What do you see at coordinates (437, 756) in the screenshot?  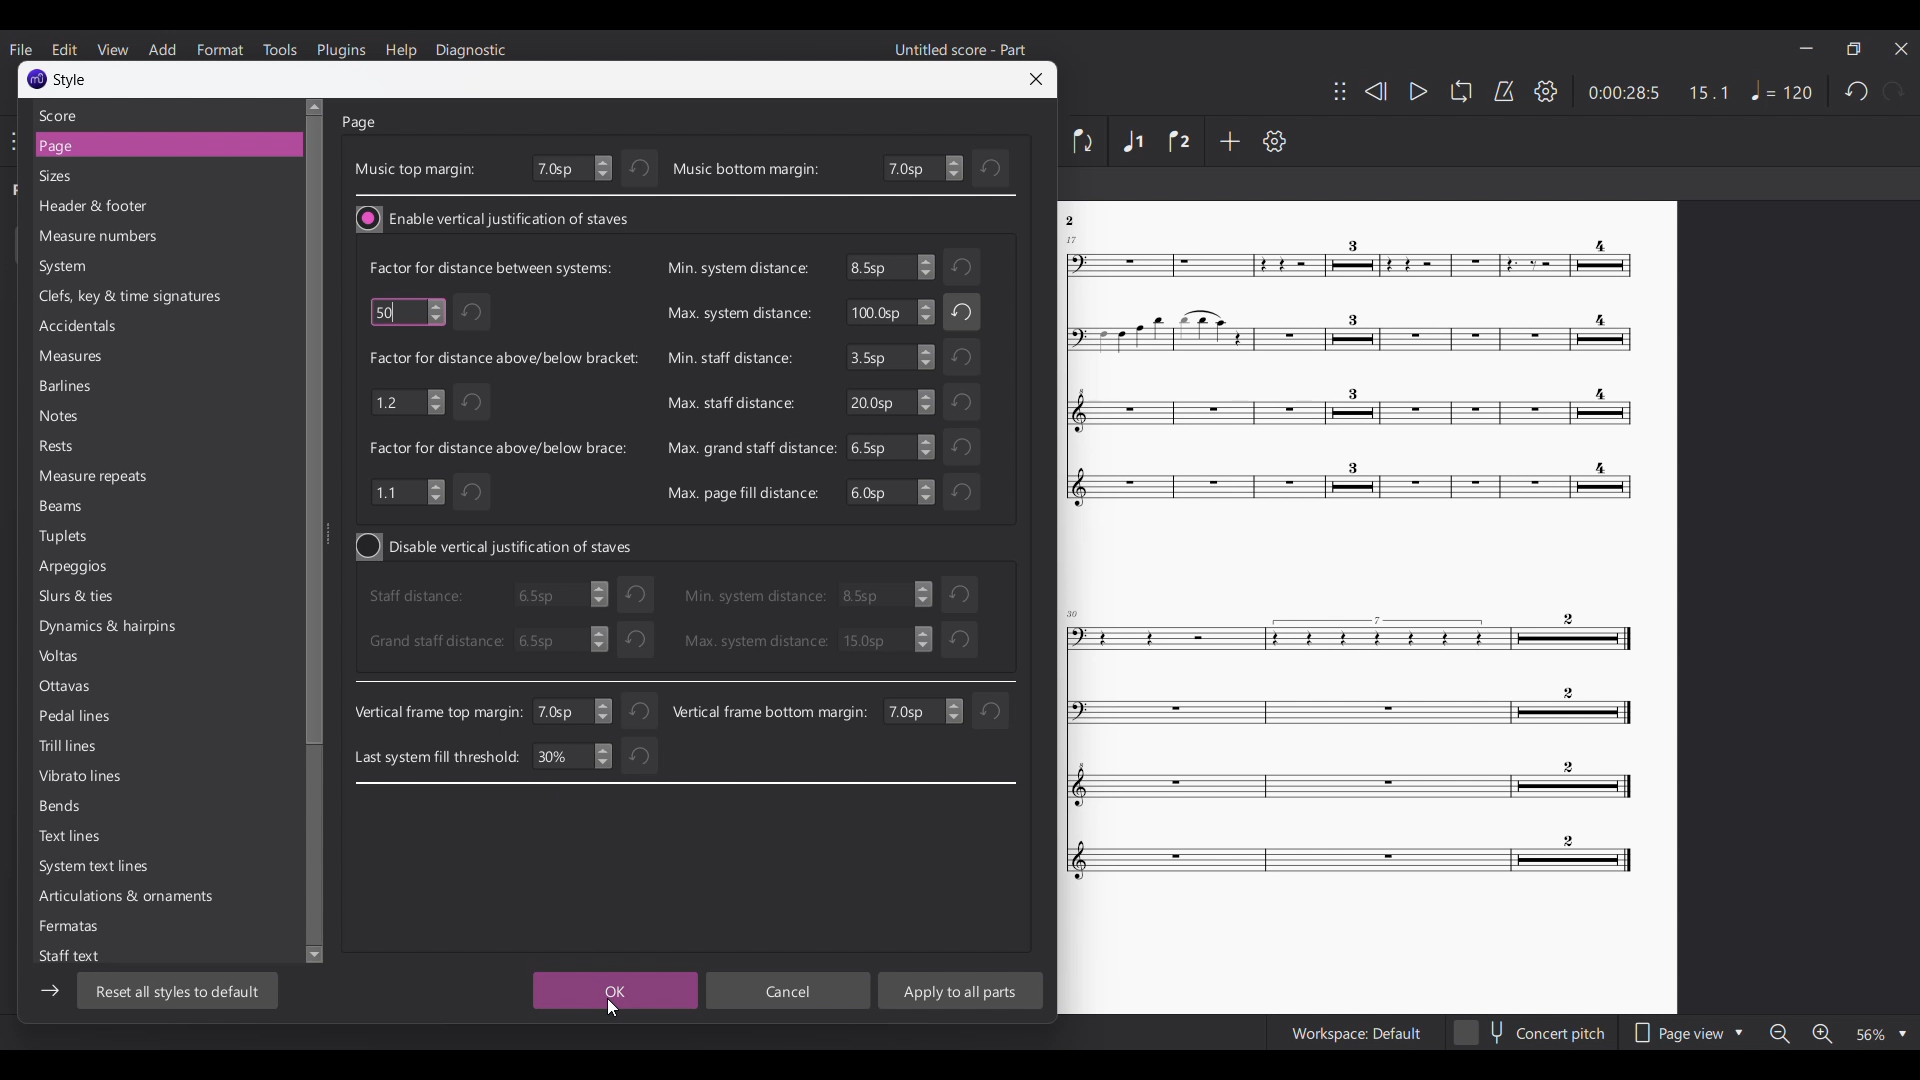 I see `Last system fill threshold` at bounding box center [437, 756].